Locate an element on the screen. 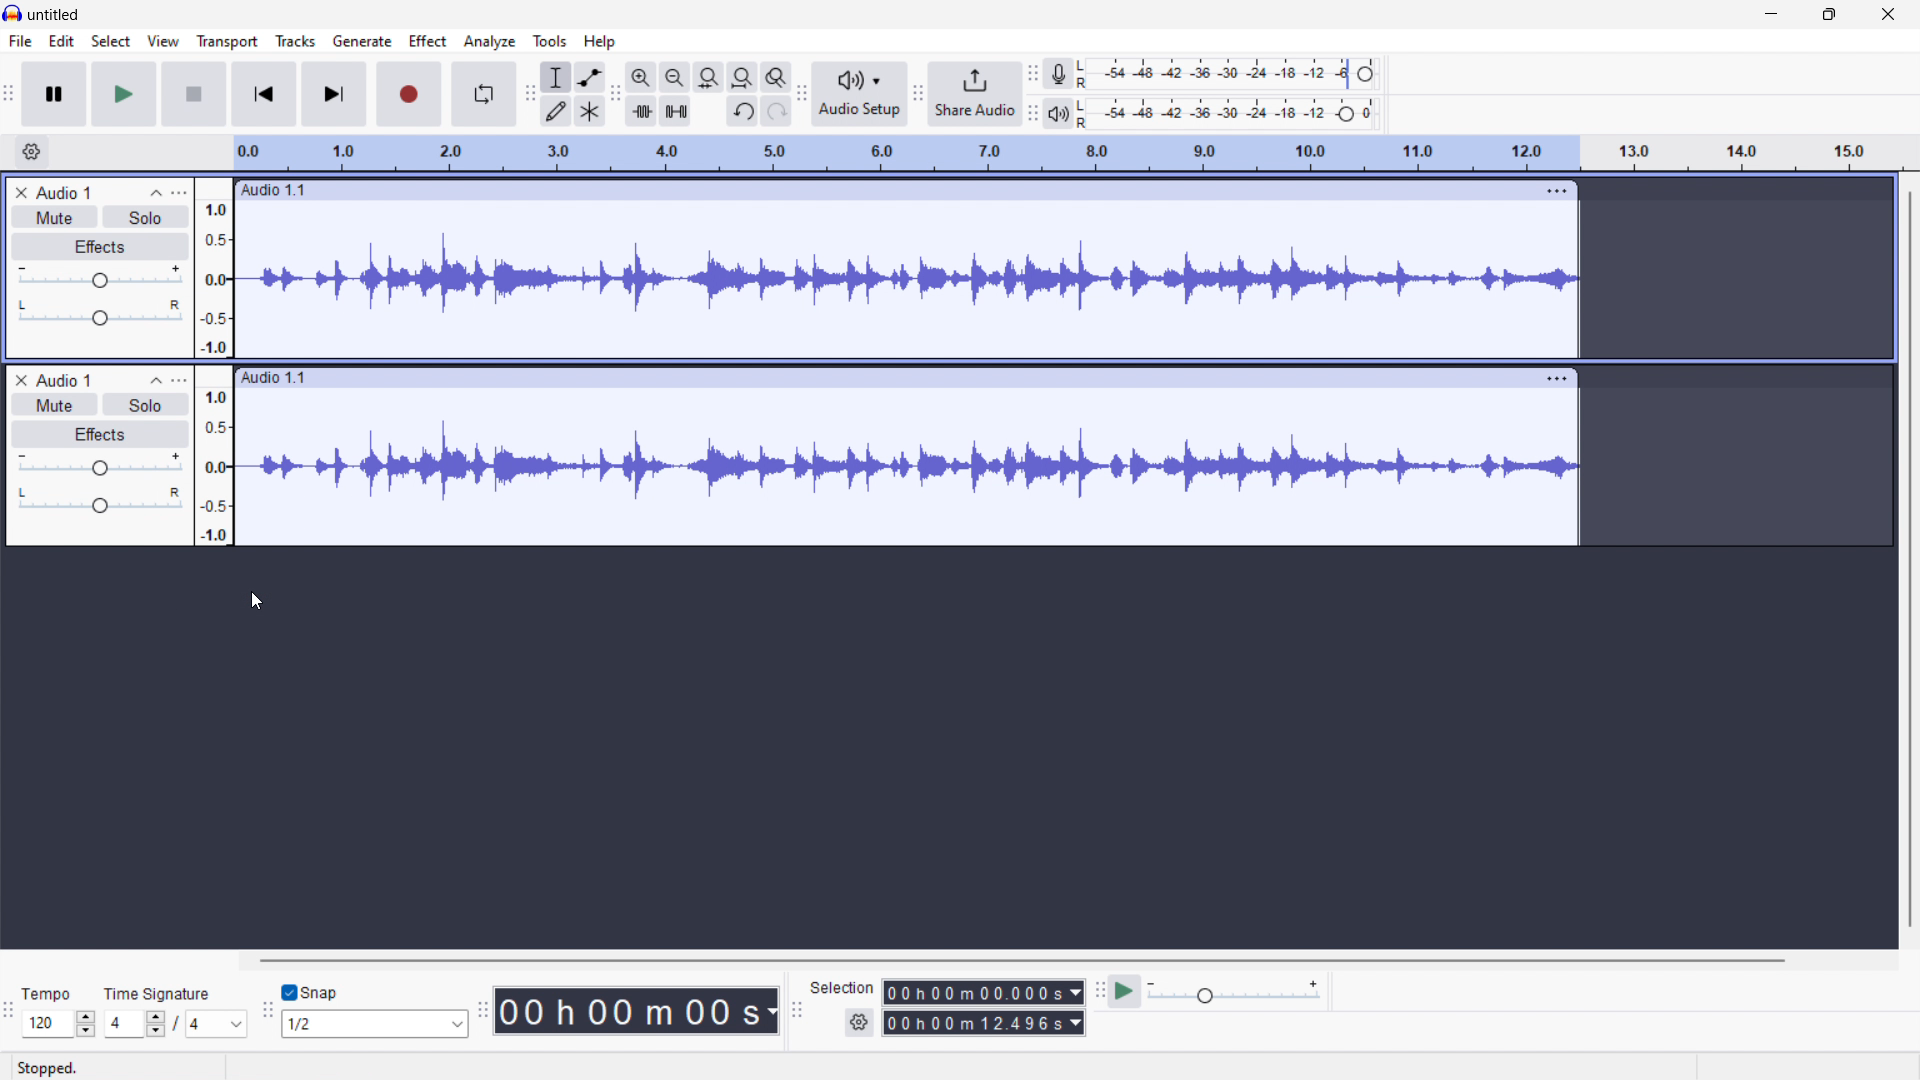  amplitude is located at coordinates (218, 361).